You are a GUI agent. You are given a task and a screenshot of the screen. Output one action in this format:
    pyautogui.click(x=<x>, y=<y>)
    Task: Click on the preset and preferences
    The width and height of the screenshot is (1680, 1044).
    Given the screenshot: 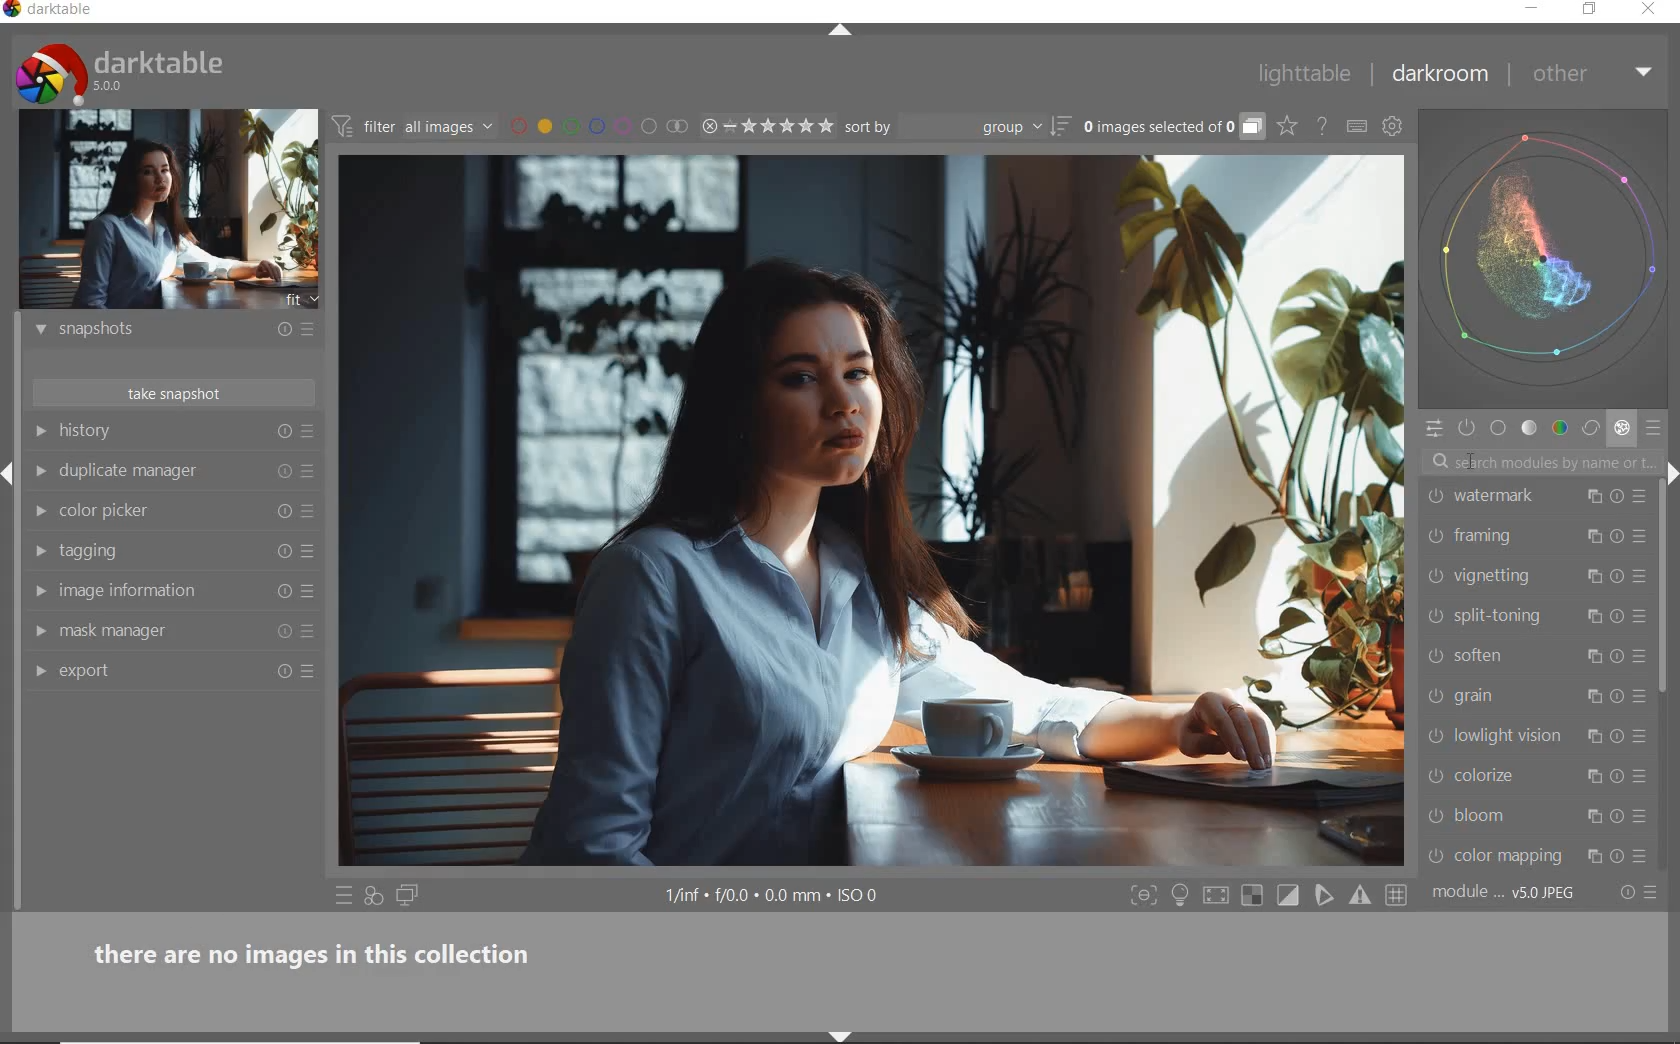 What is the action you would take?
    pyautogui.click(x=1644, y=857)
    